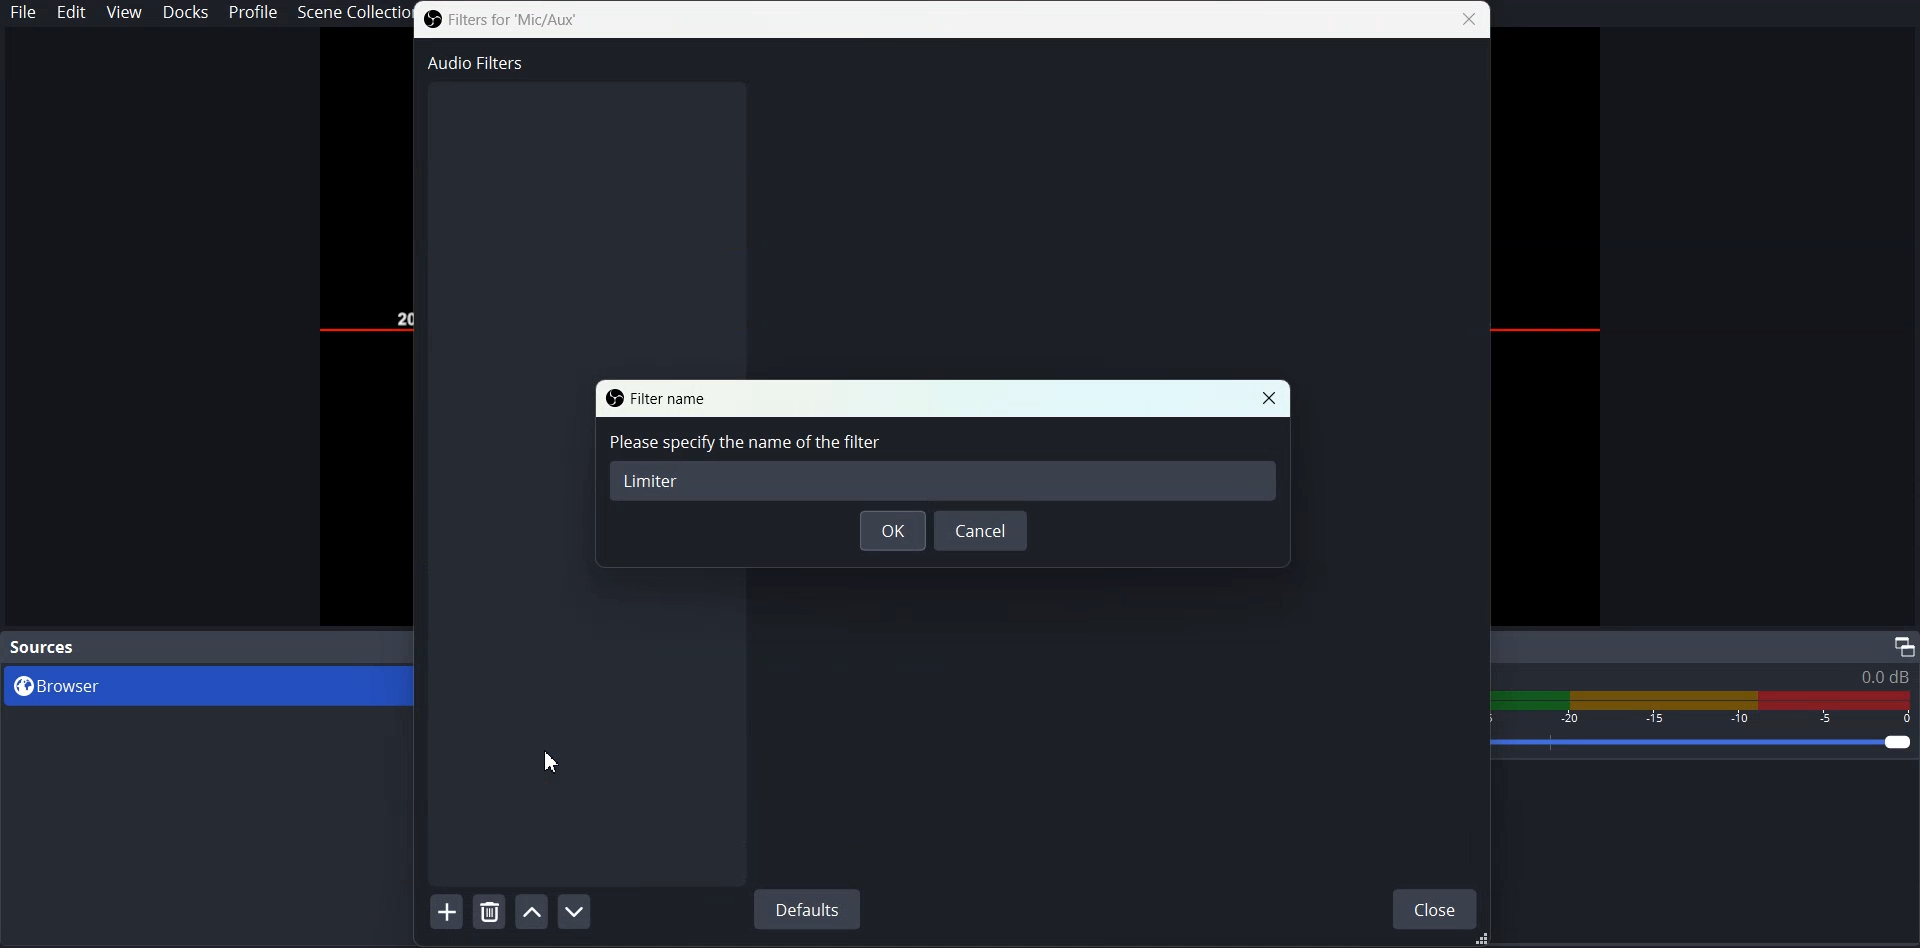 Image resolution: width=1920 pixels, height=948 pixels. What do you see at coordinates (253, 14) in the screenshot?
I see `Profile` at bounding box center [253, 14].